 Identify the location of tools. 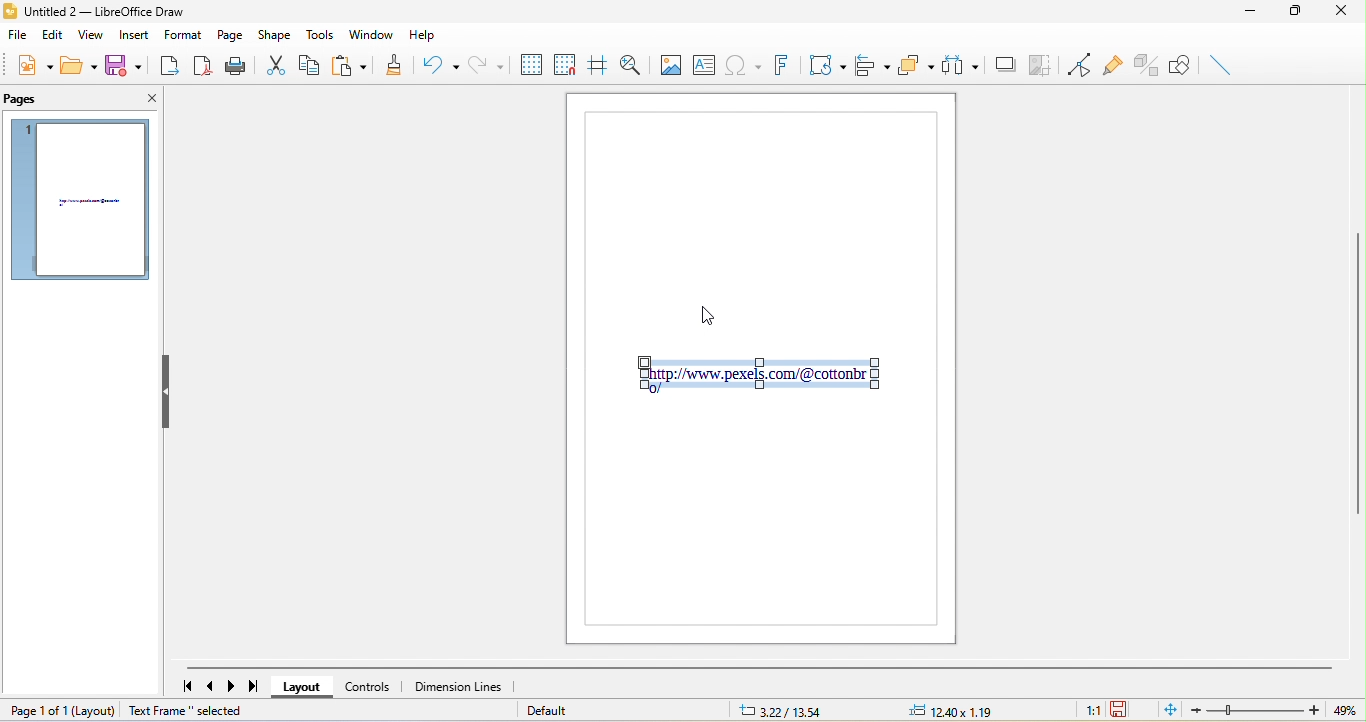
(319, 35).